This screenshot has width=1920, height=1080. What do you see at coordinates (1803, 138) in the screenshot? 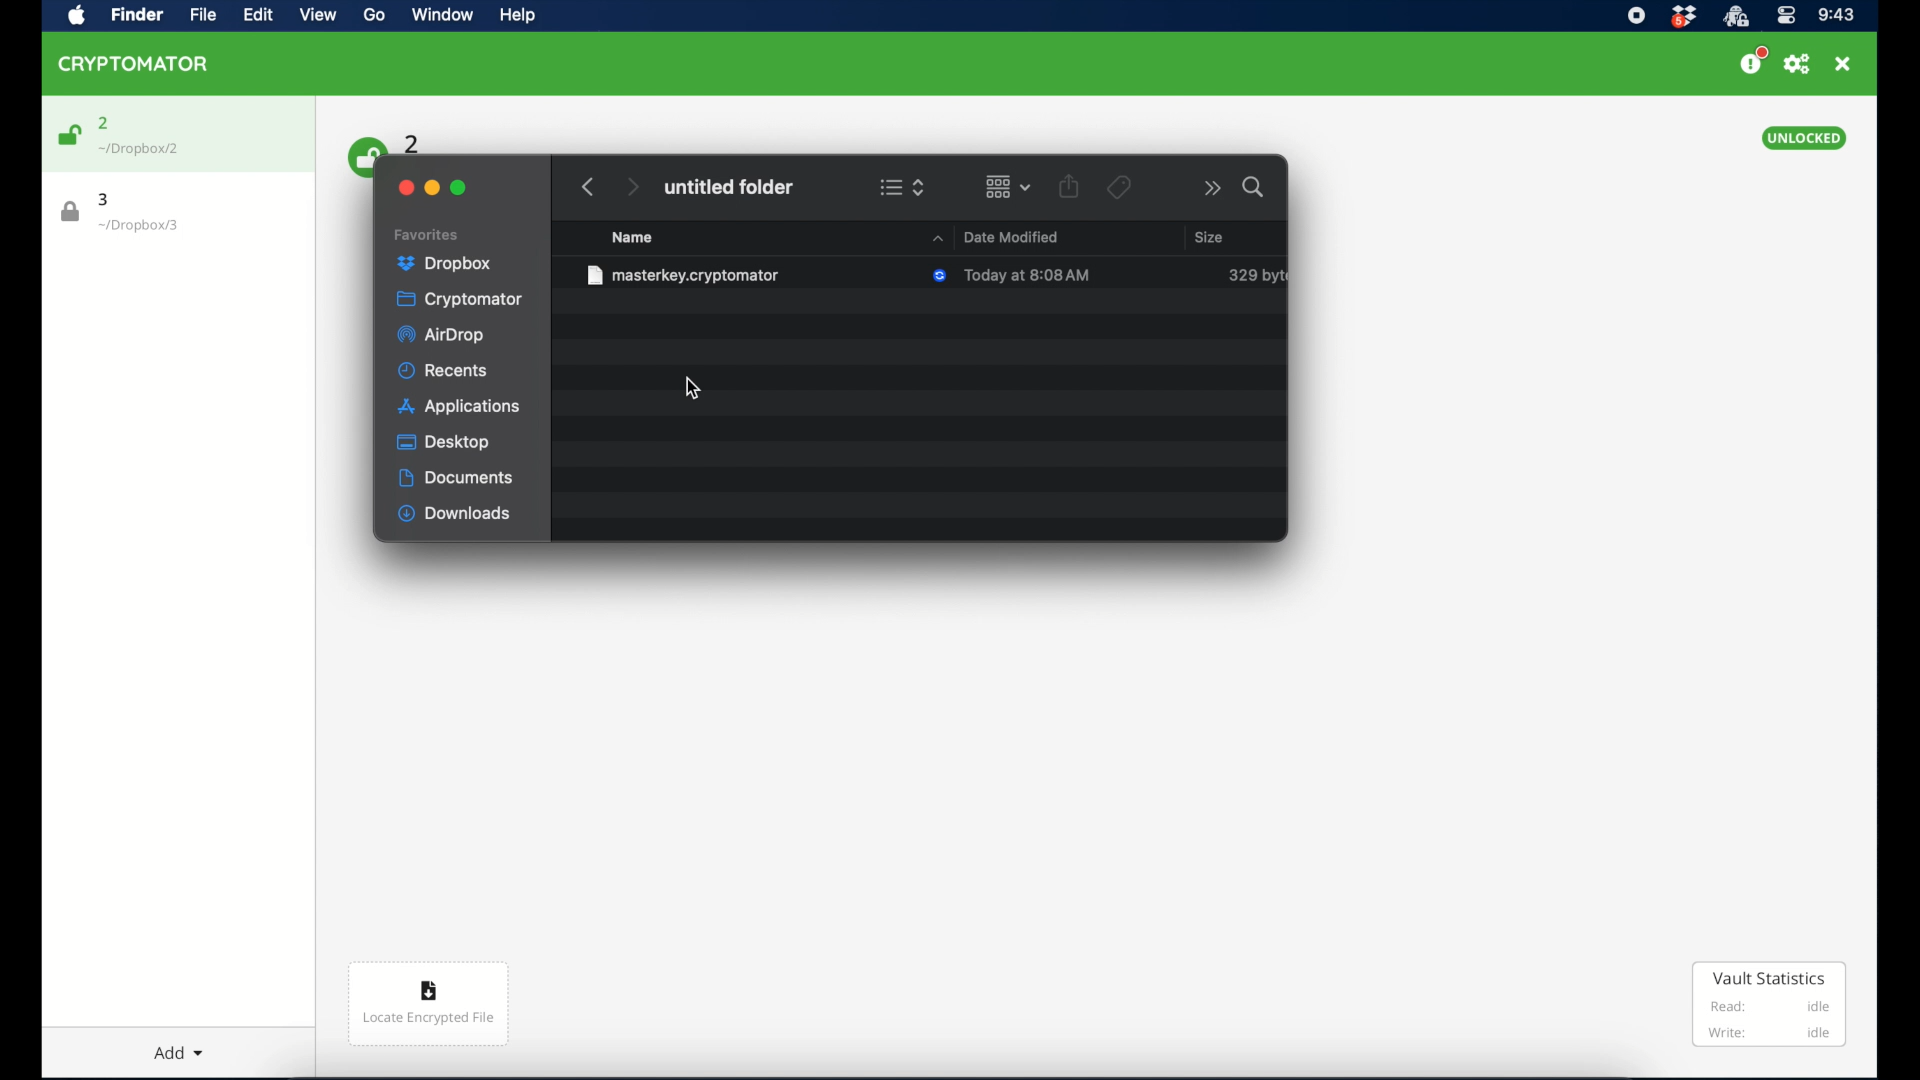
I see `unlocked` at bounding box center [1803, 138].